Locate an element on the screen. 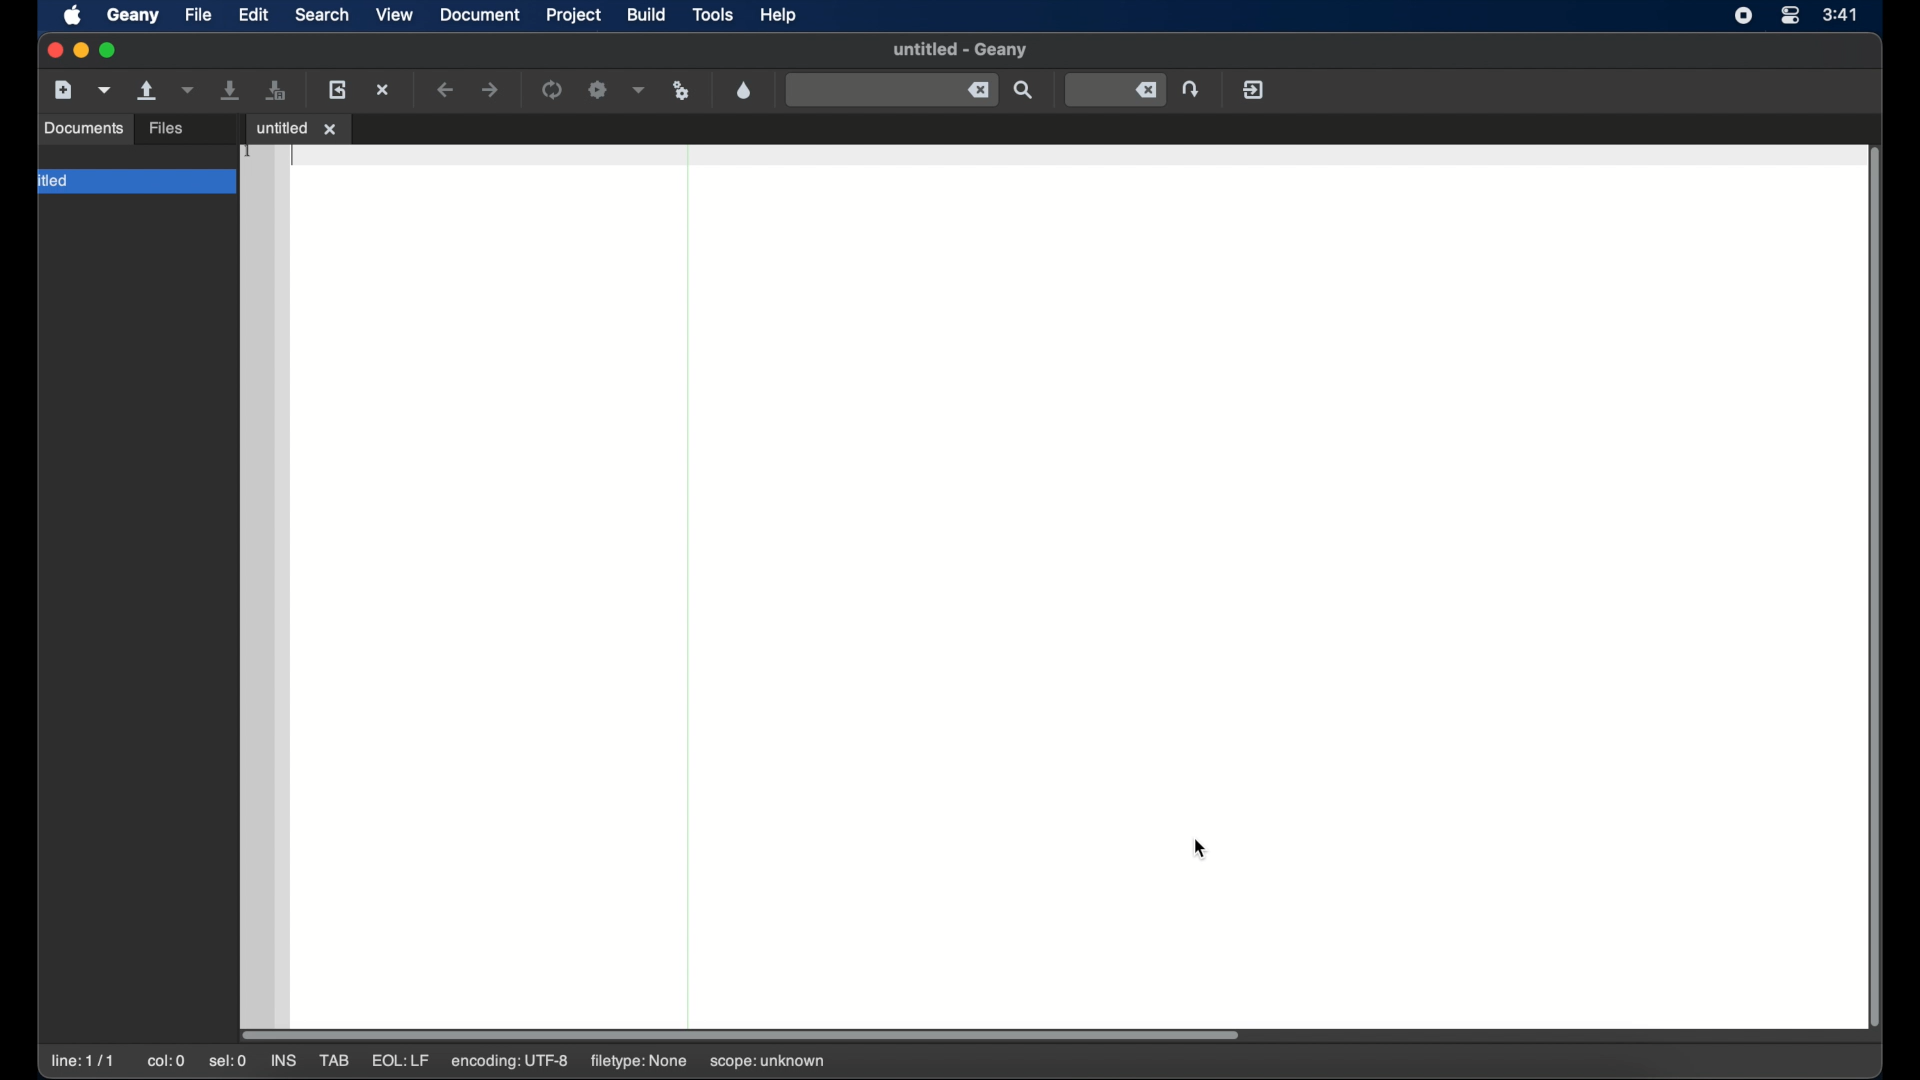 Image resolution: width=1920 pixels, height=1080 pixels. open a recent file is located at coordinates (190, 91).